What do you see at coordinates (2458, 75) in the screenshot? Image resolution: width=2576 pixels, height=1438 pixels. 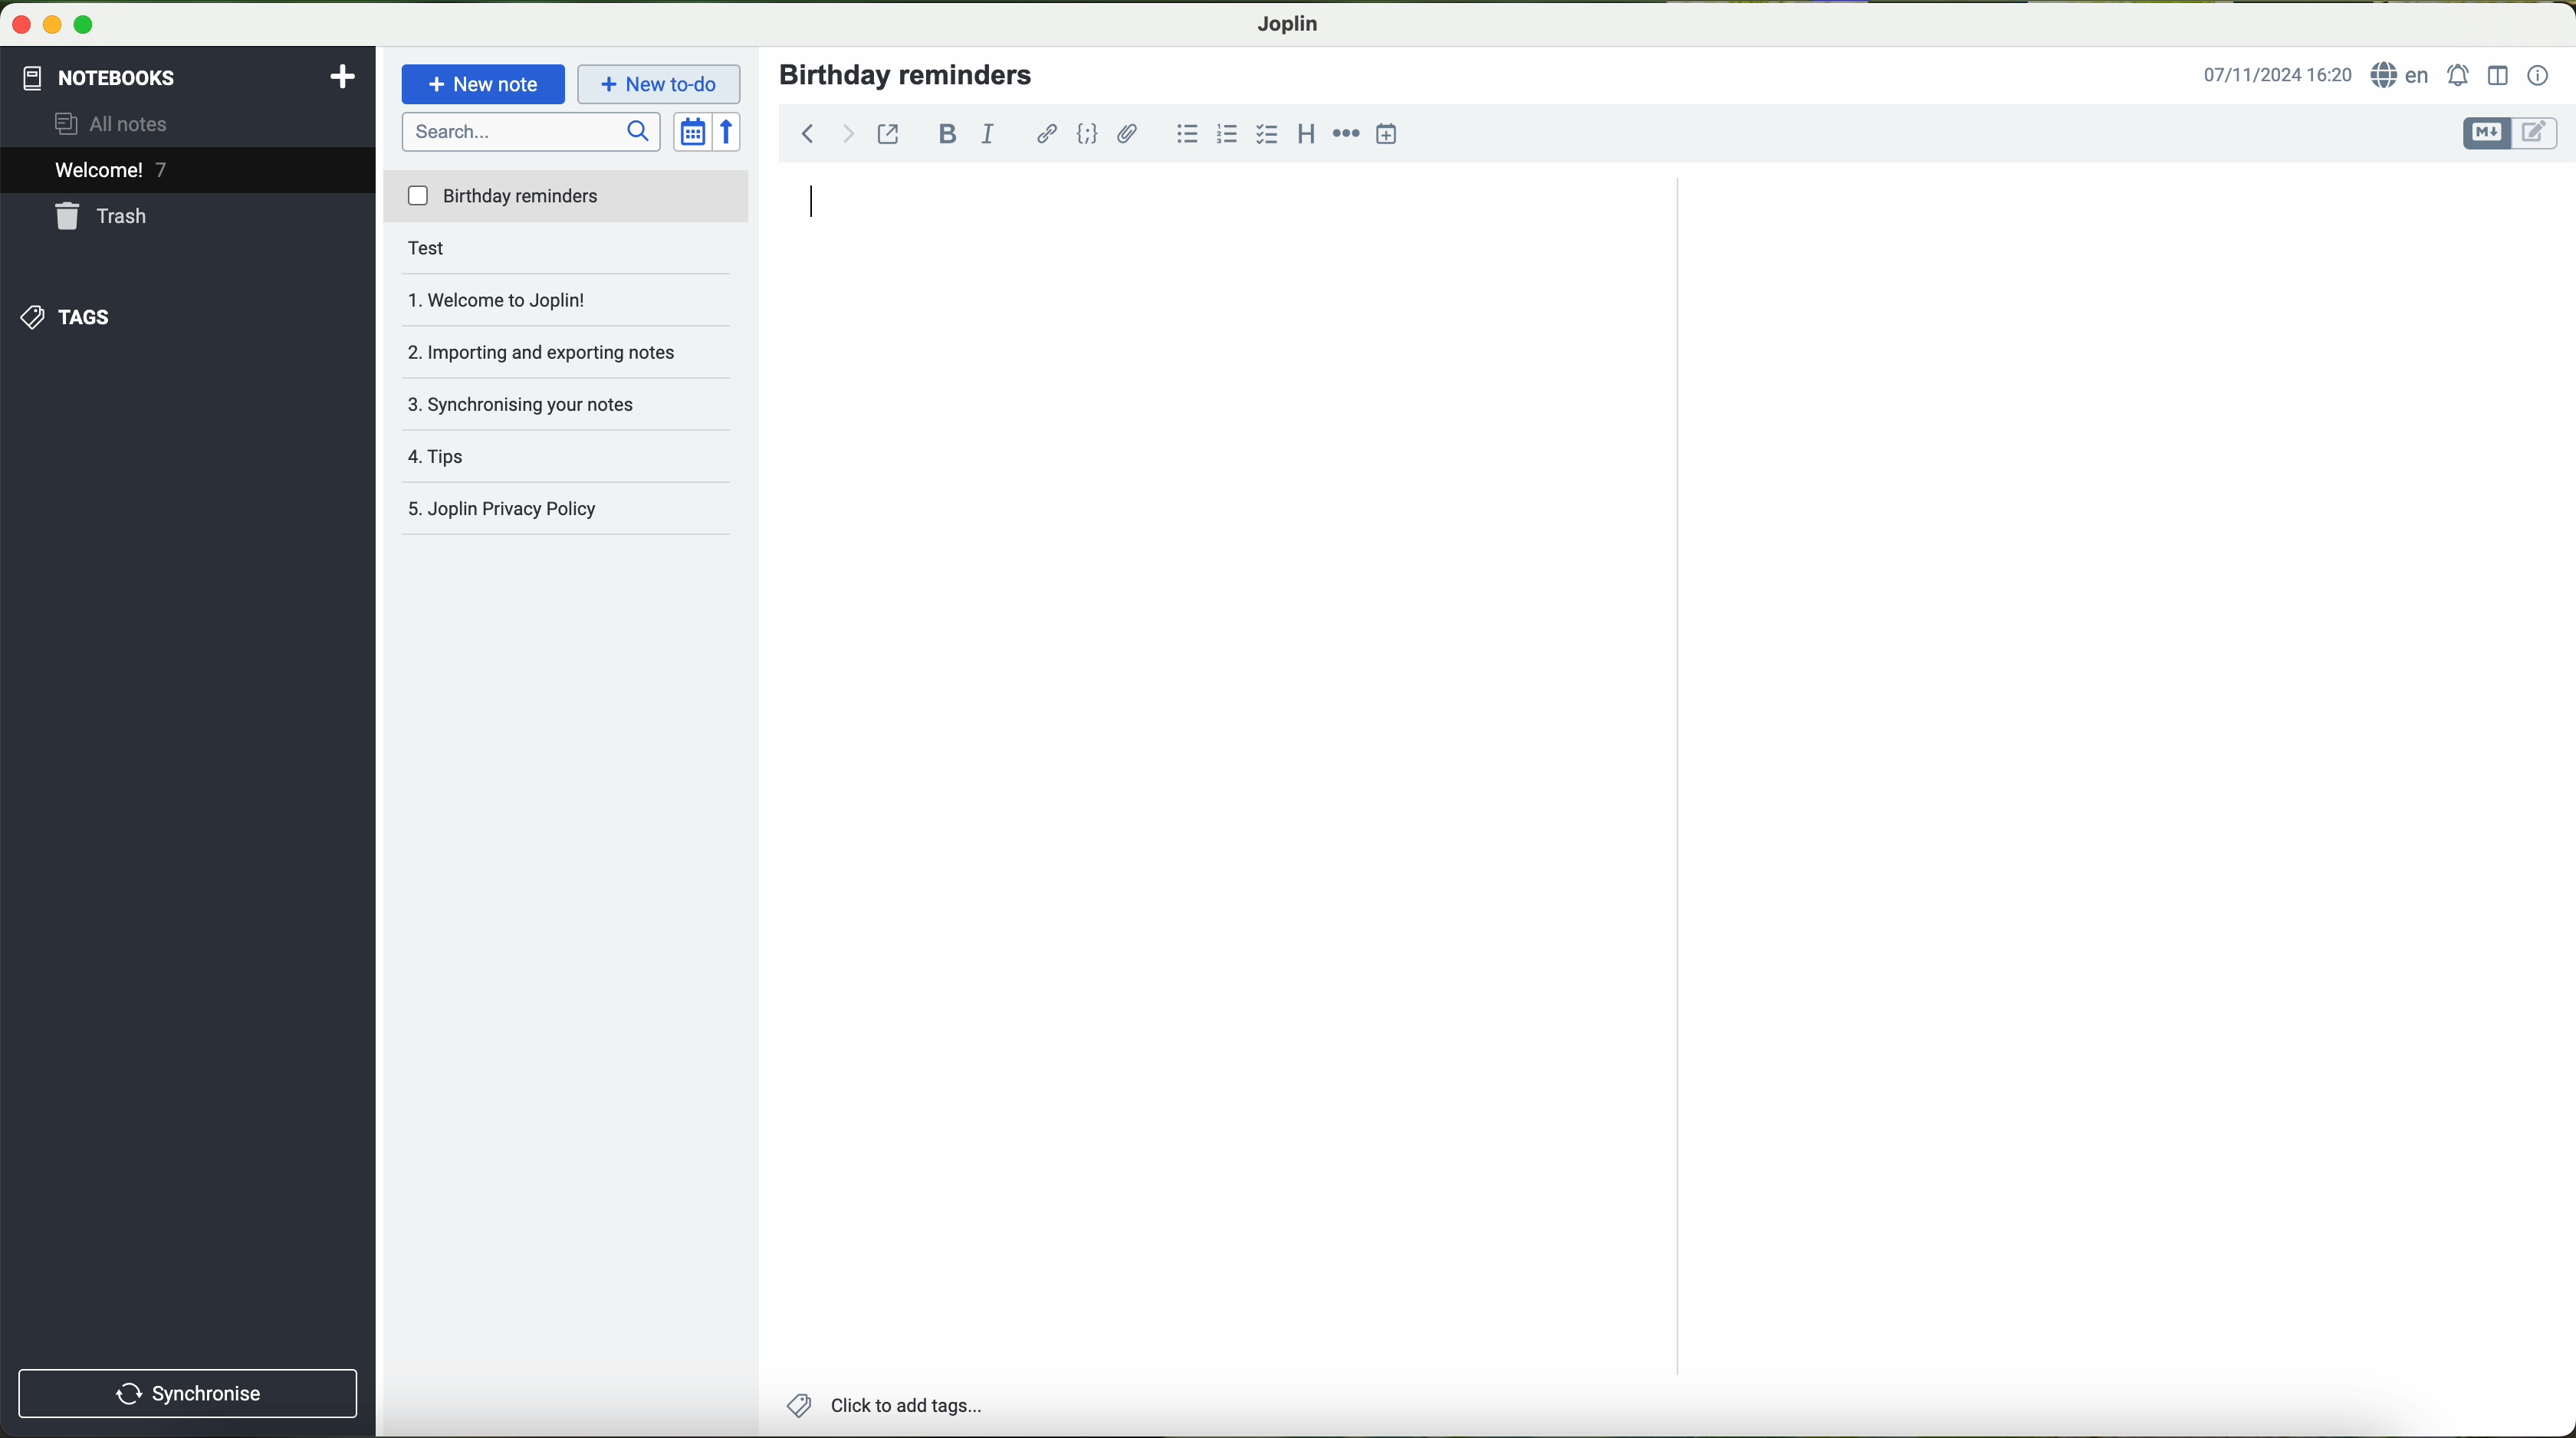 I see `set alarm` at bounding box center [2458, 75].